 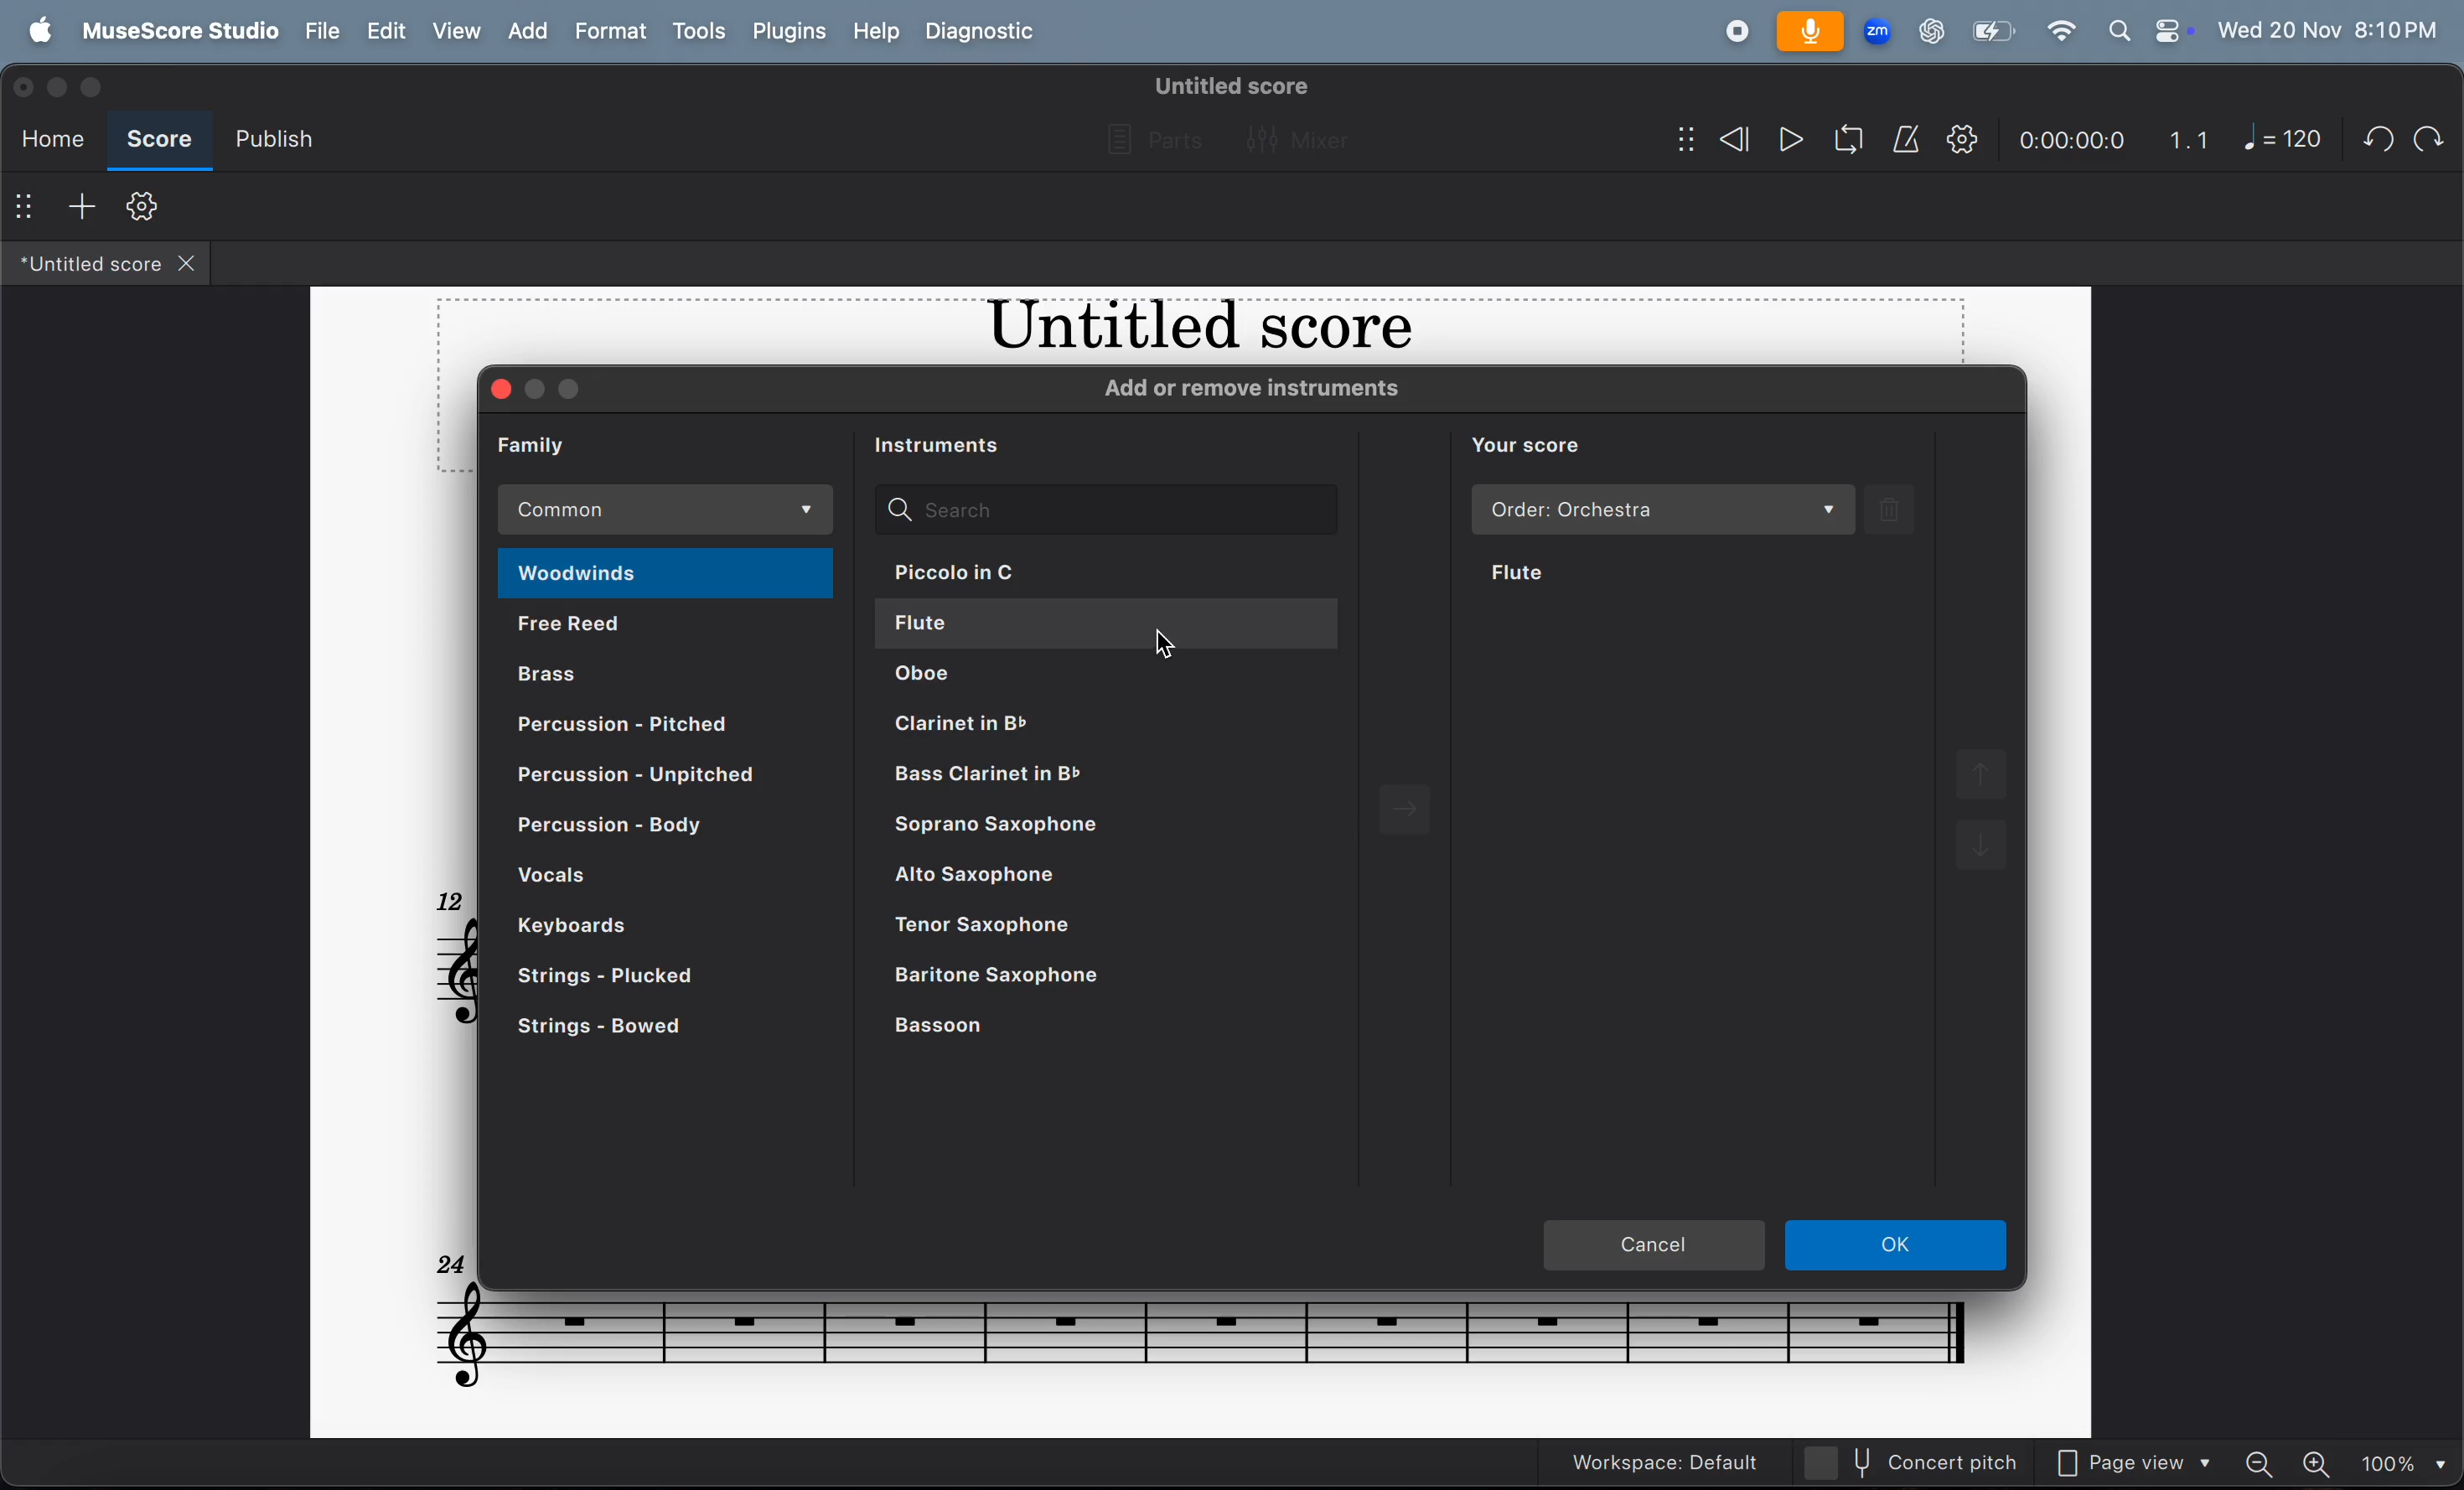 What do you see at coordinates (635, 833) in the screenshot?
I see `percusion body` at bounding box center [635, 833].